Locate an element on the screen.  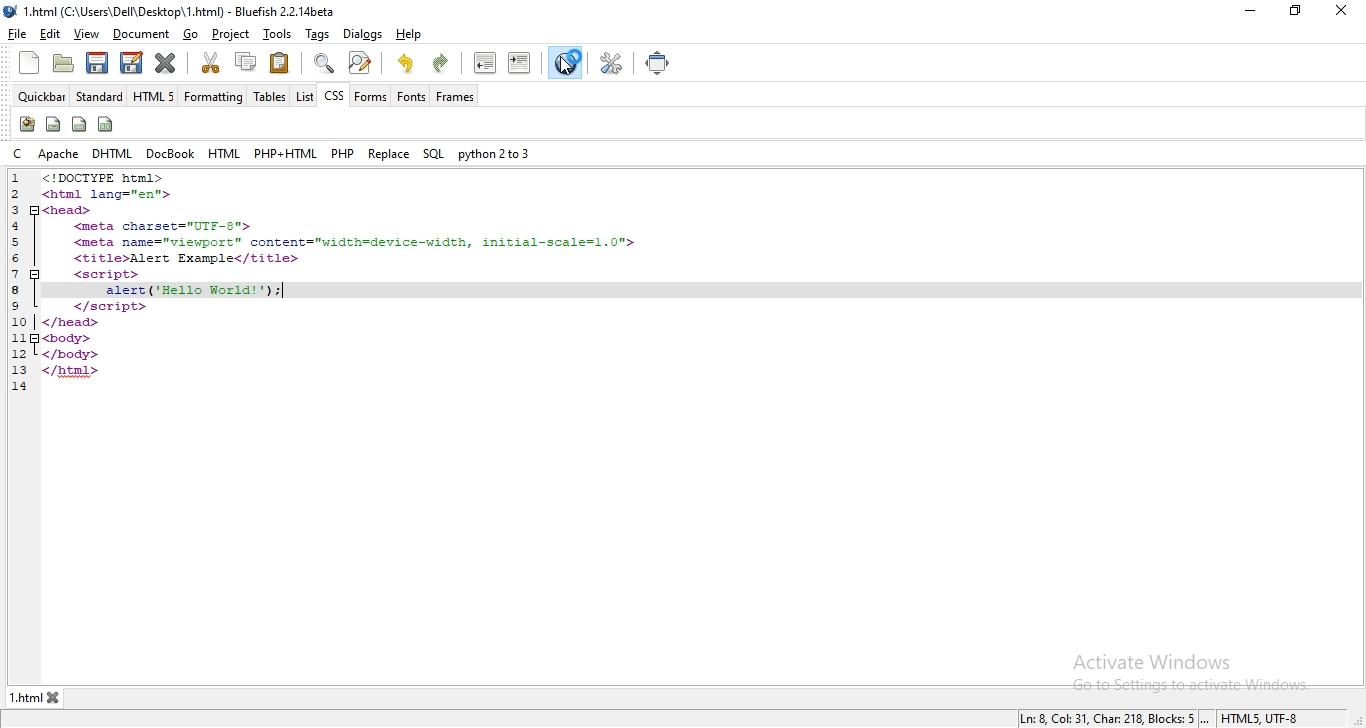
standard is located at coordinates (101, 96).